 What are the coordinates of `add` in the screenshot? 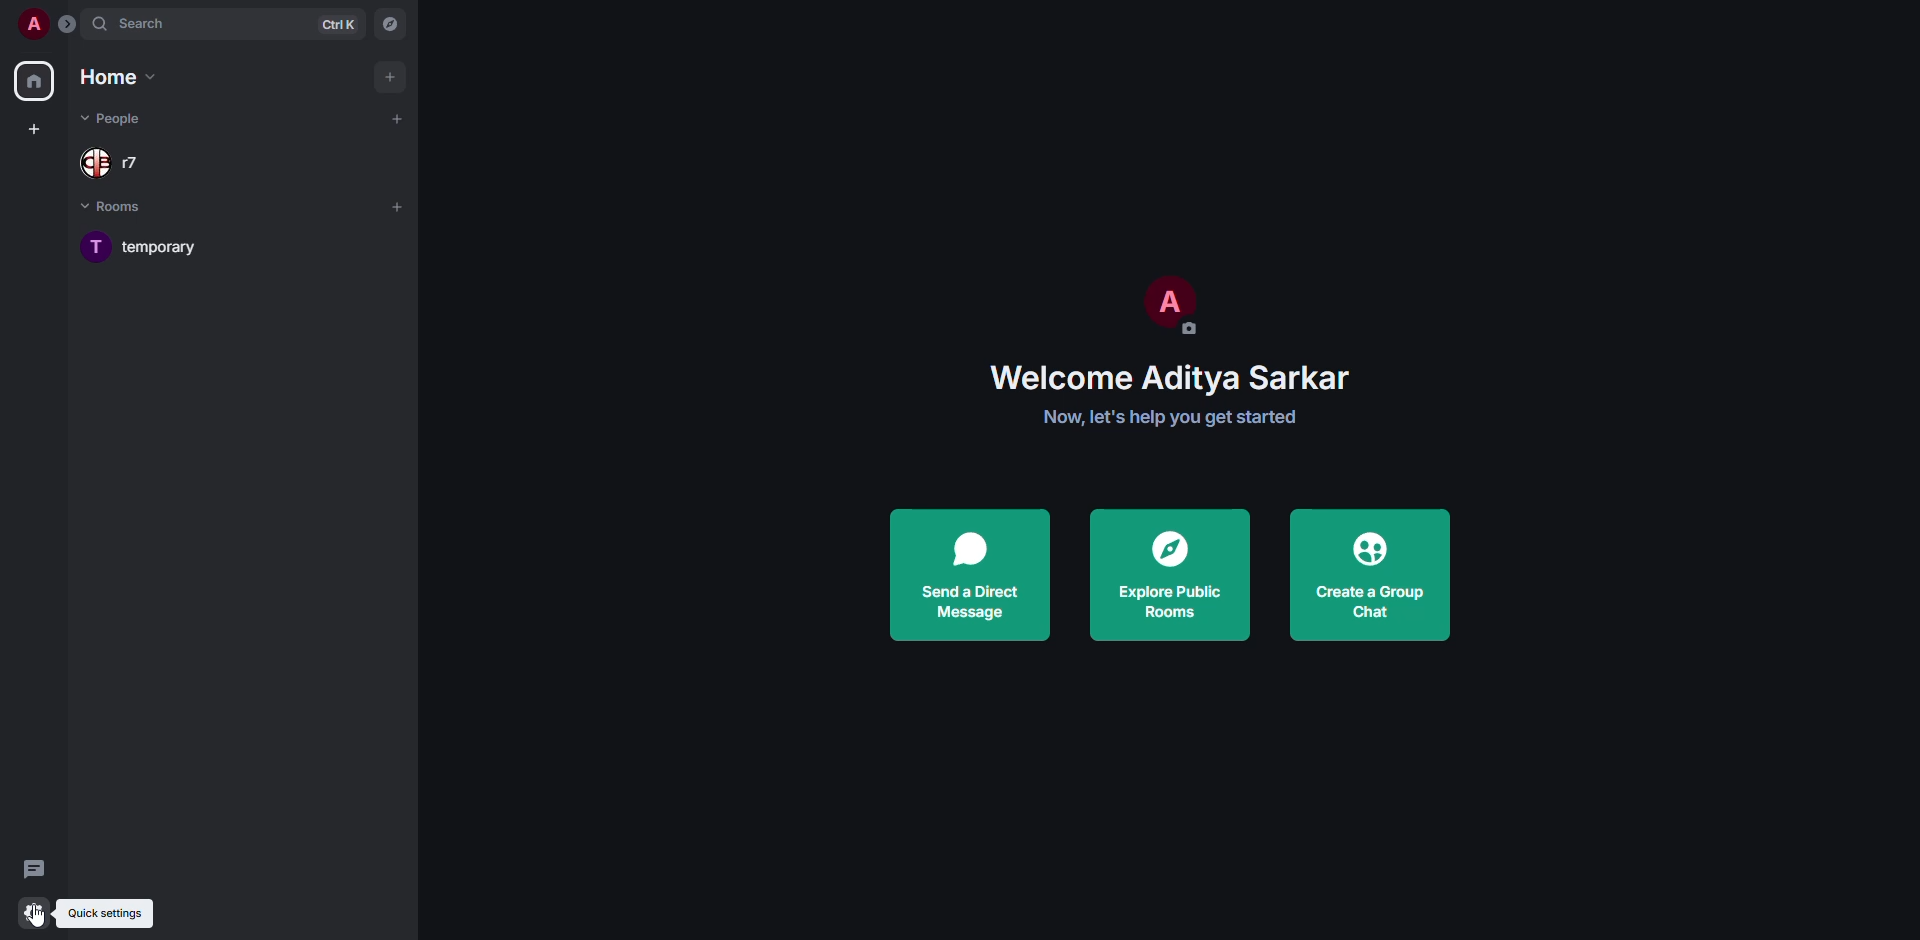 It's located at (398, 118).